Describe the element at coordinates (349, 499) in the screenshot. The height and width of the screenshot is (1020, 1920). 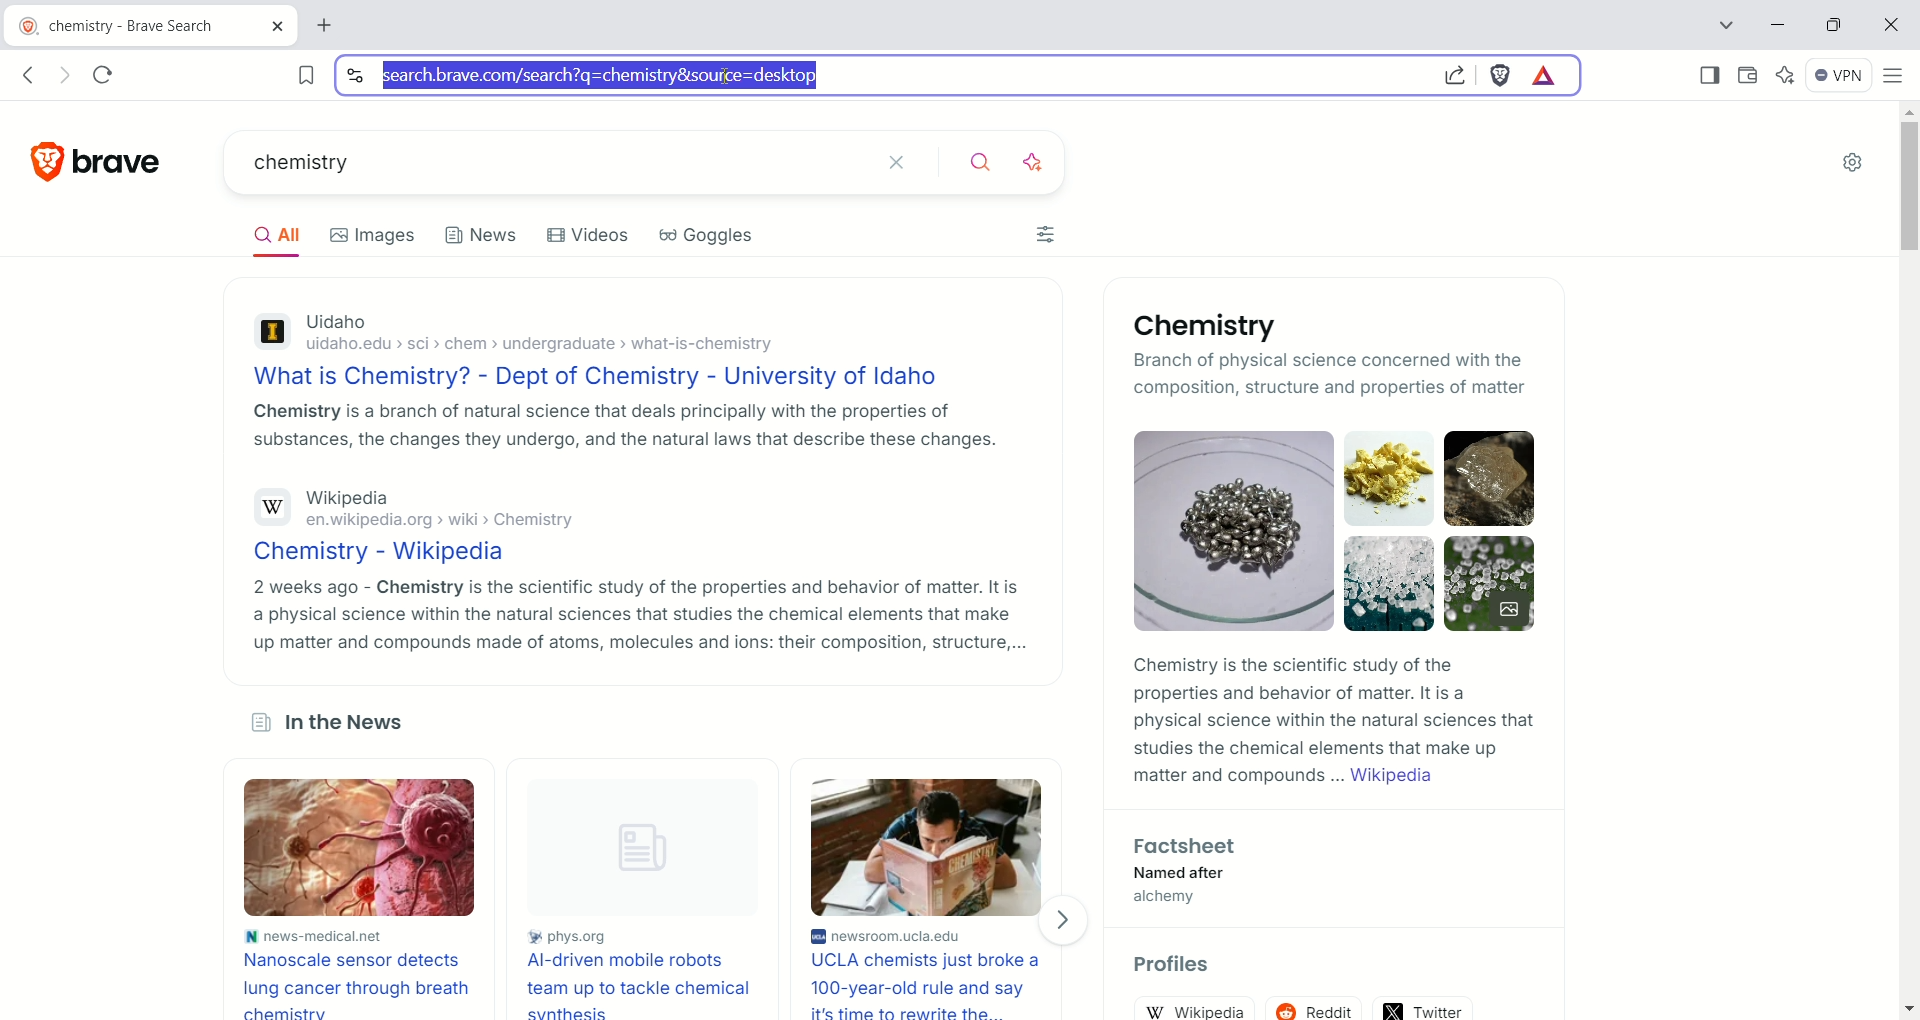
I see `Wikipedia` at that location.